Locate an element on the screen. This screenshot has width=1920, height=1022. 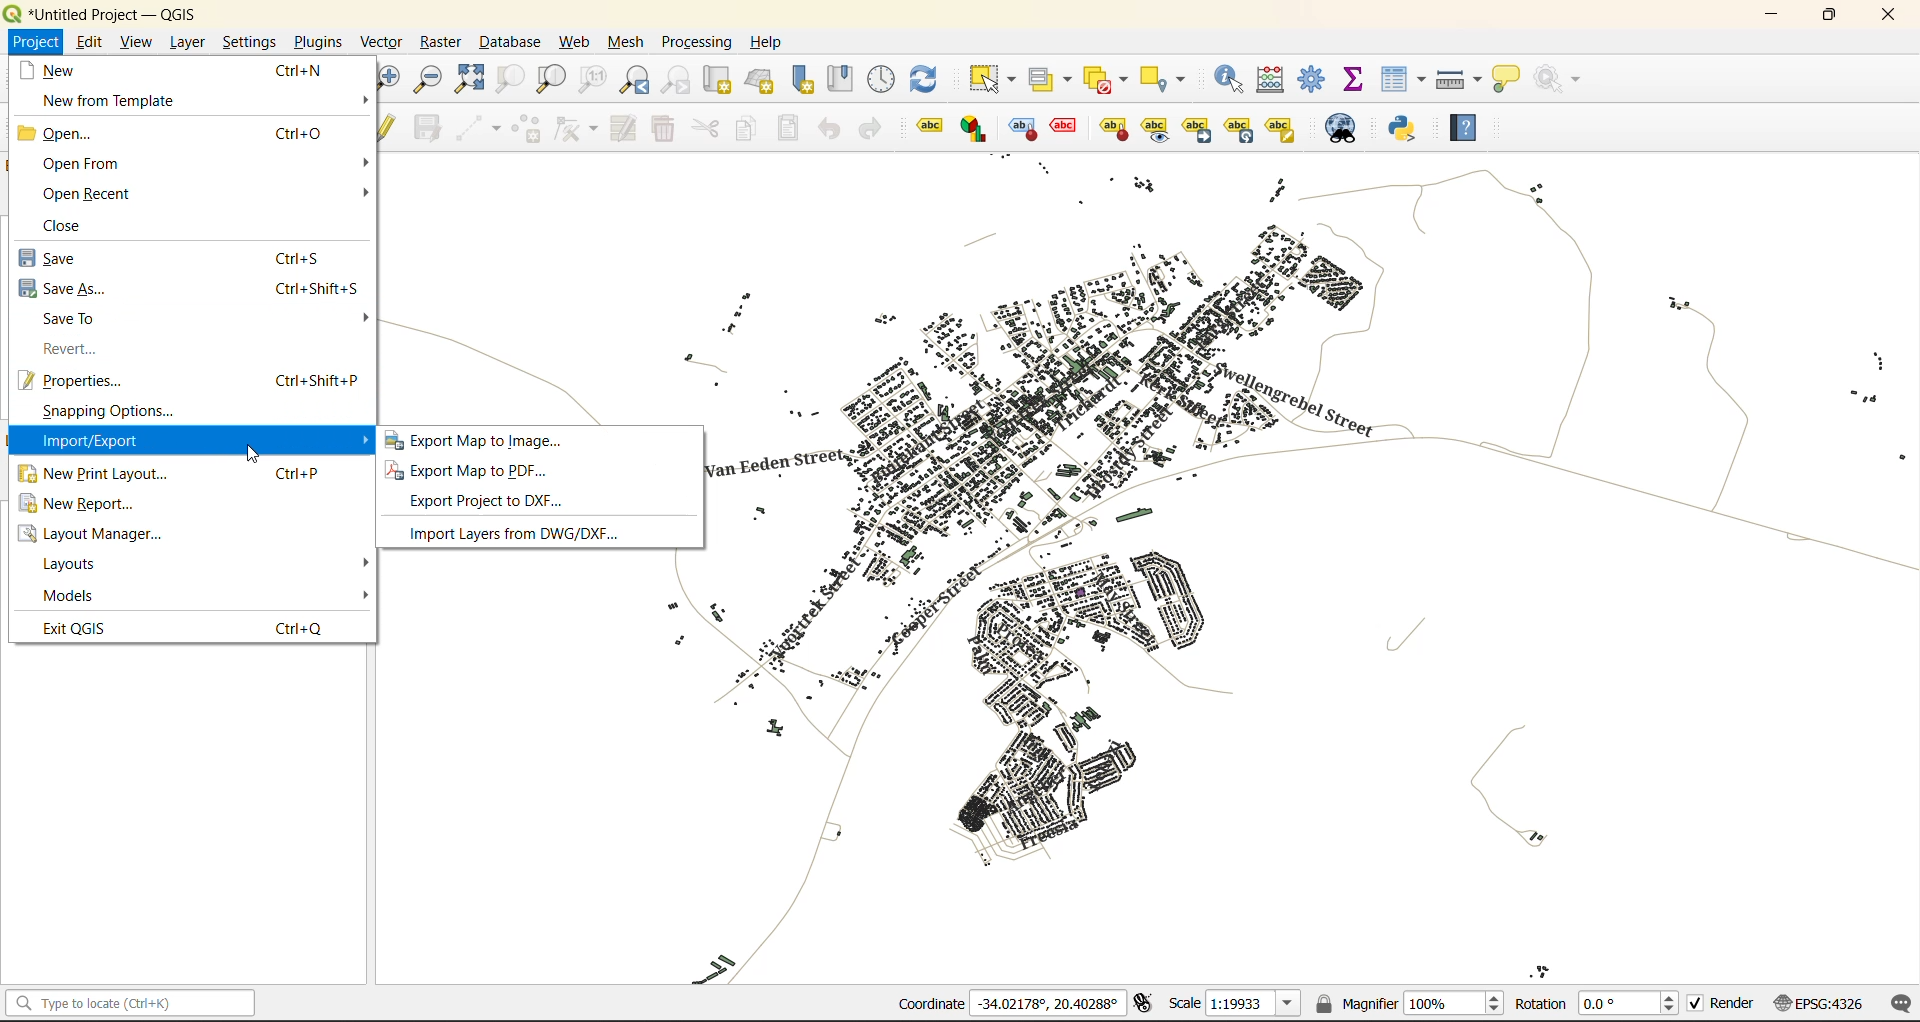
deselect value is located at coordinates (1114, 77).